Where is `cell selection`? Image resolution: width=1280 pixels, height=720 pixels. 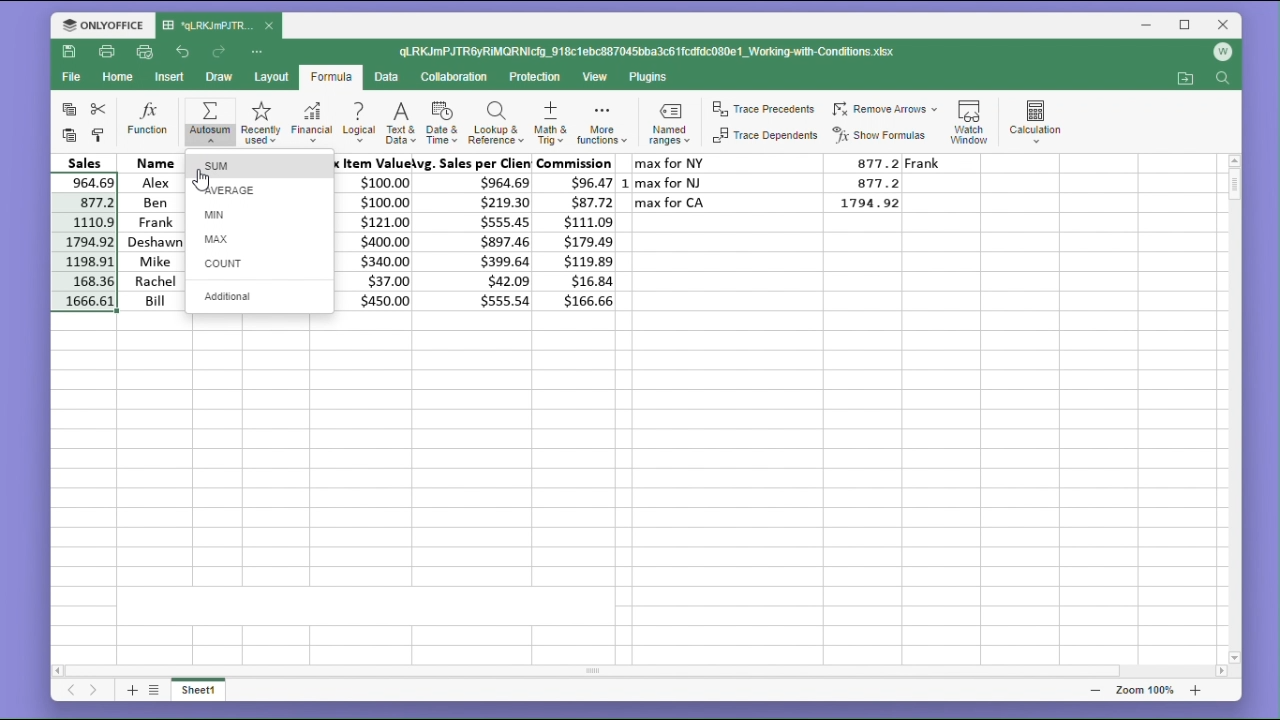
cell selection is located at coordinates (84, 243).